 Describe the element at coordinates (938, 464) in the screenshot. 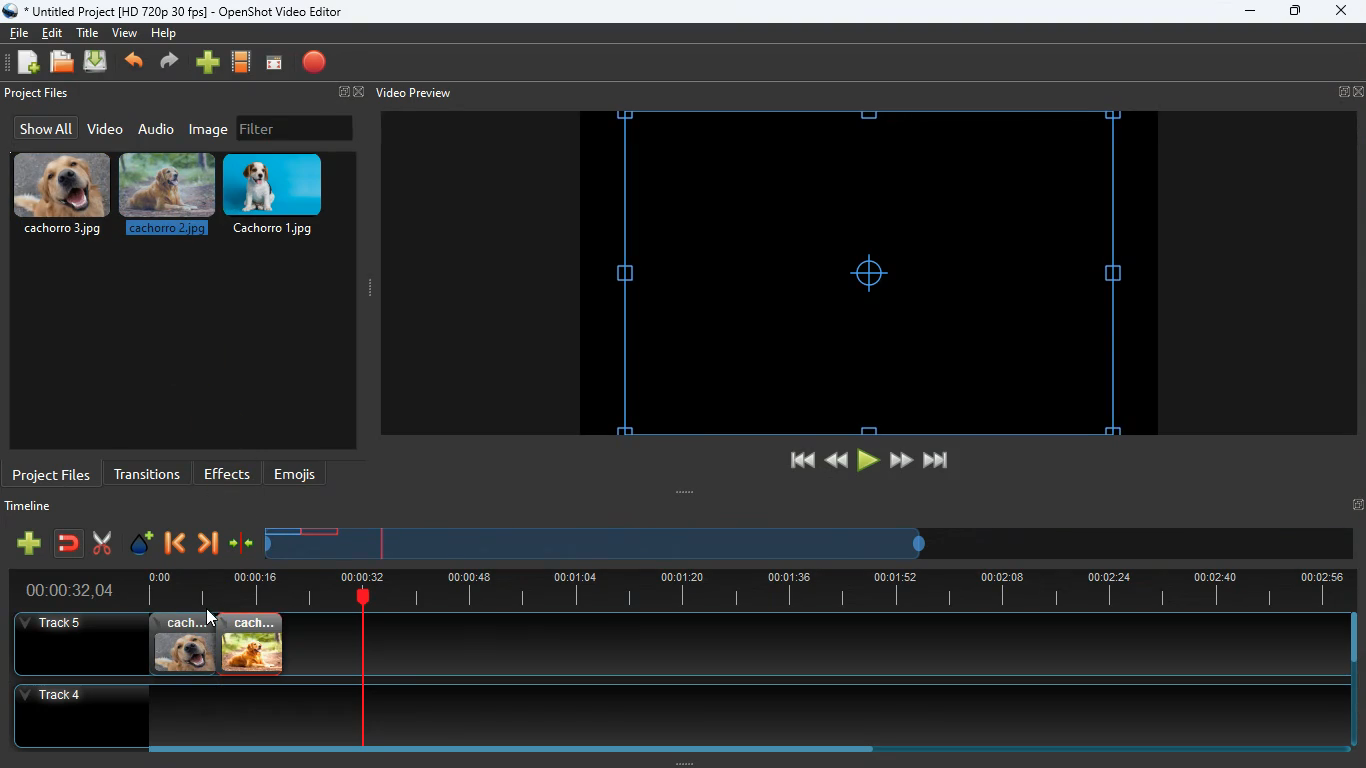

I see `end` at that location.